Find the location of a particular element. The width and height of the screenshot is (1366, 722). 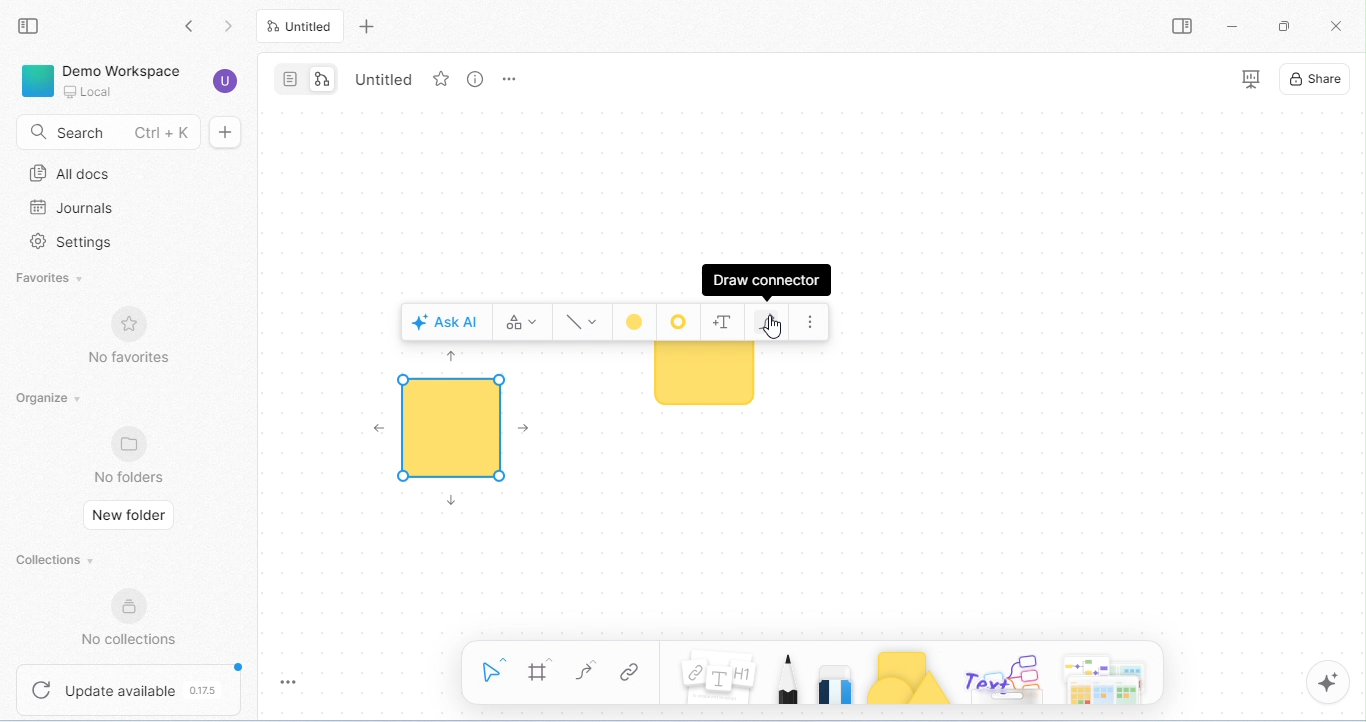

update available is located at coordinates (131, 688).